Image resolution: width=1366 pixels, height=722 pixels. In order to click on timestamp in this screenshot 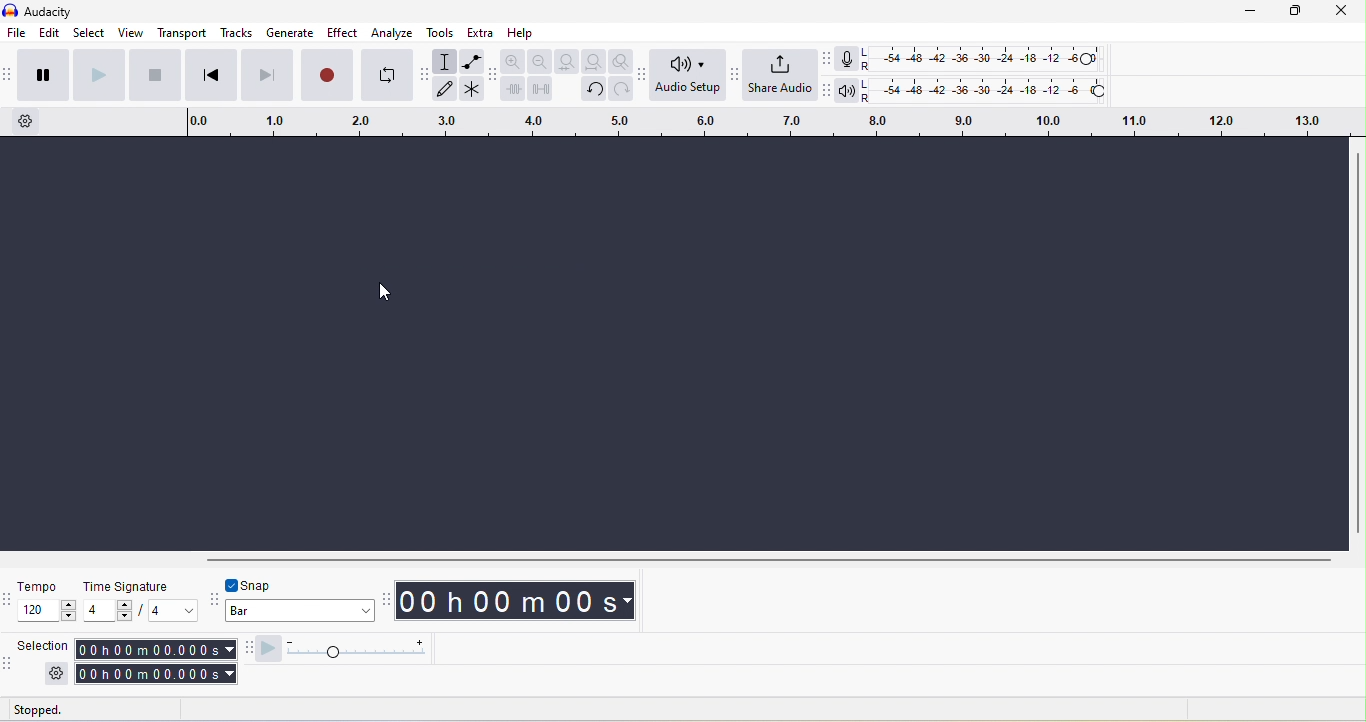, I will do `click(515, 601)`.